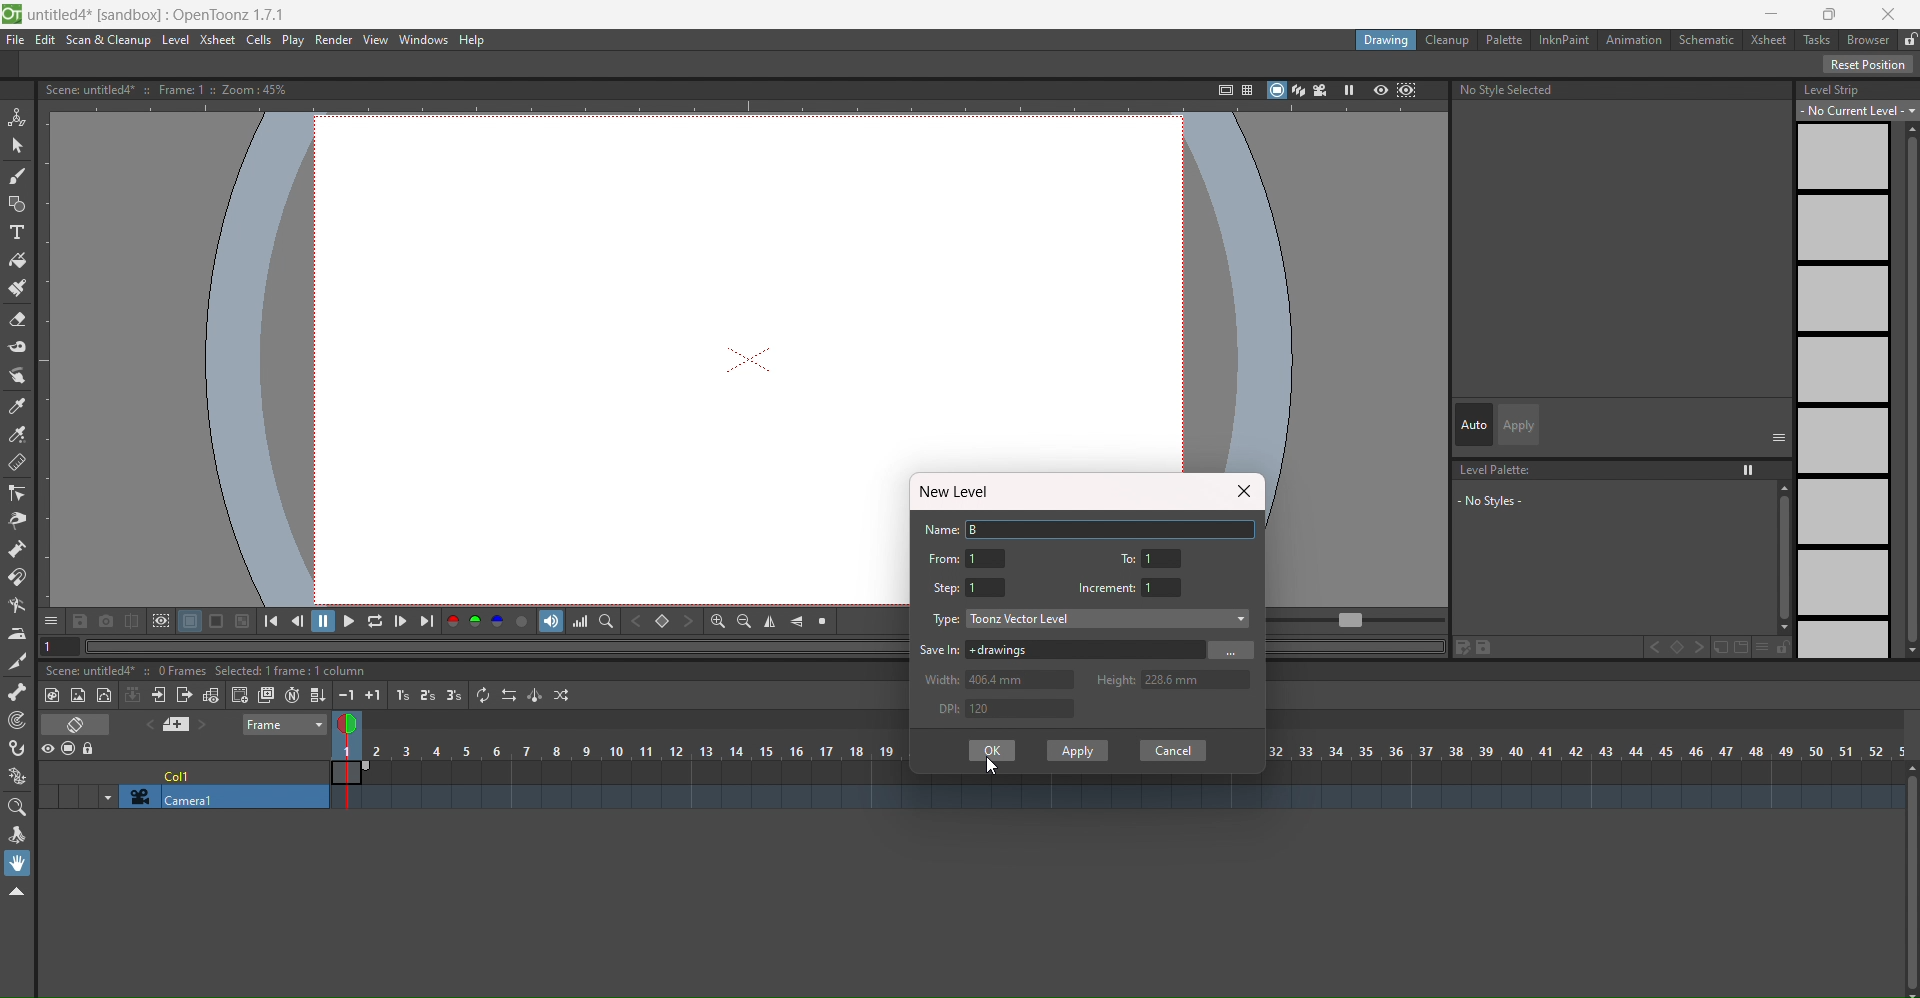  Describe the element at coordinates (1164, 558) in the screenshot. I see `1` at that location.